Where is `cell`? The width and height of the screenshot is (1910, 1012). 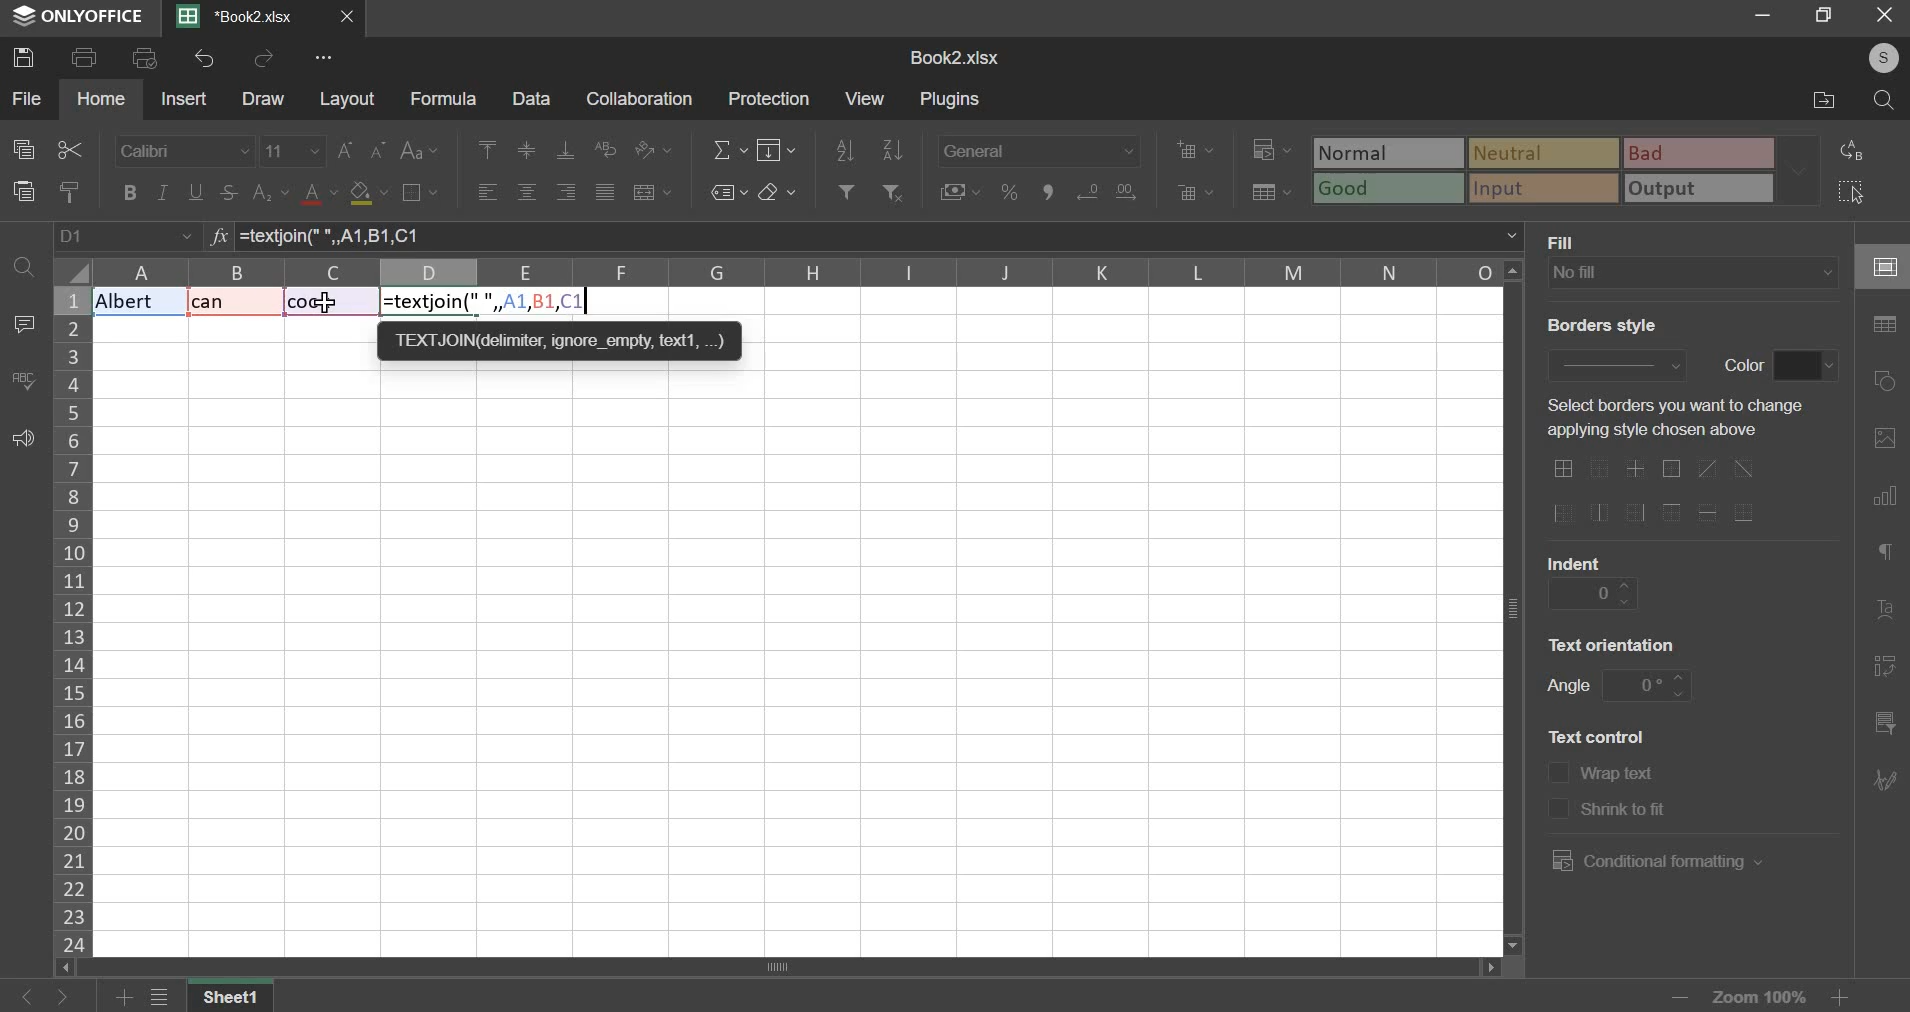 cell is located at coordinates (1882, 268).